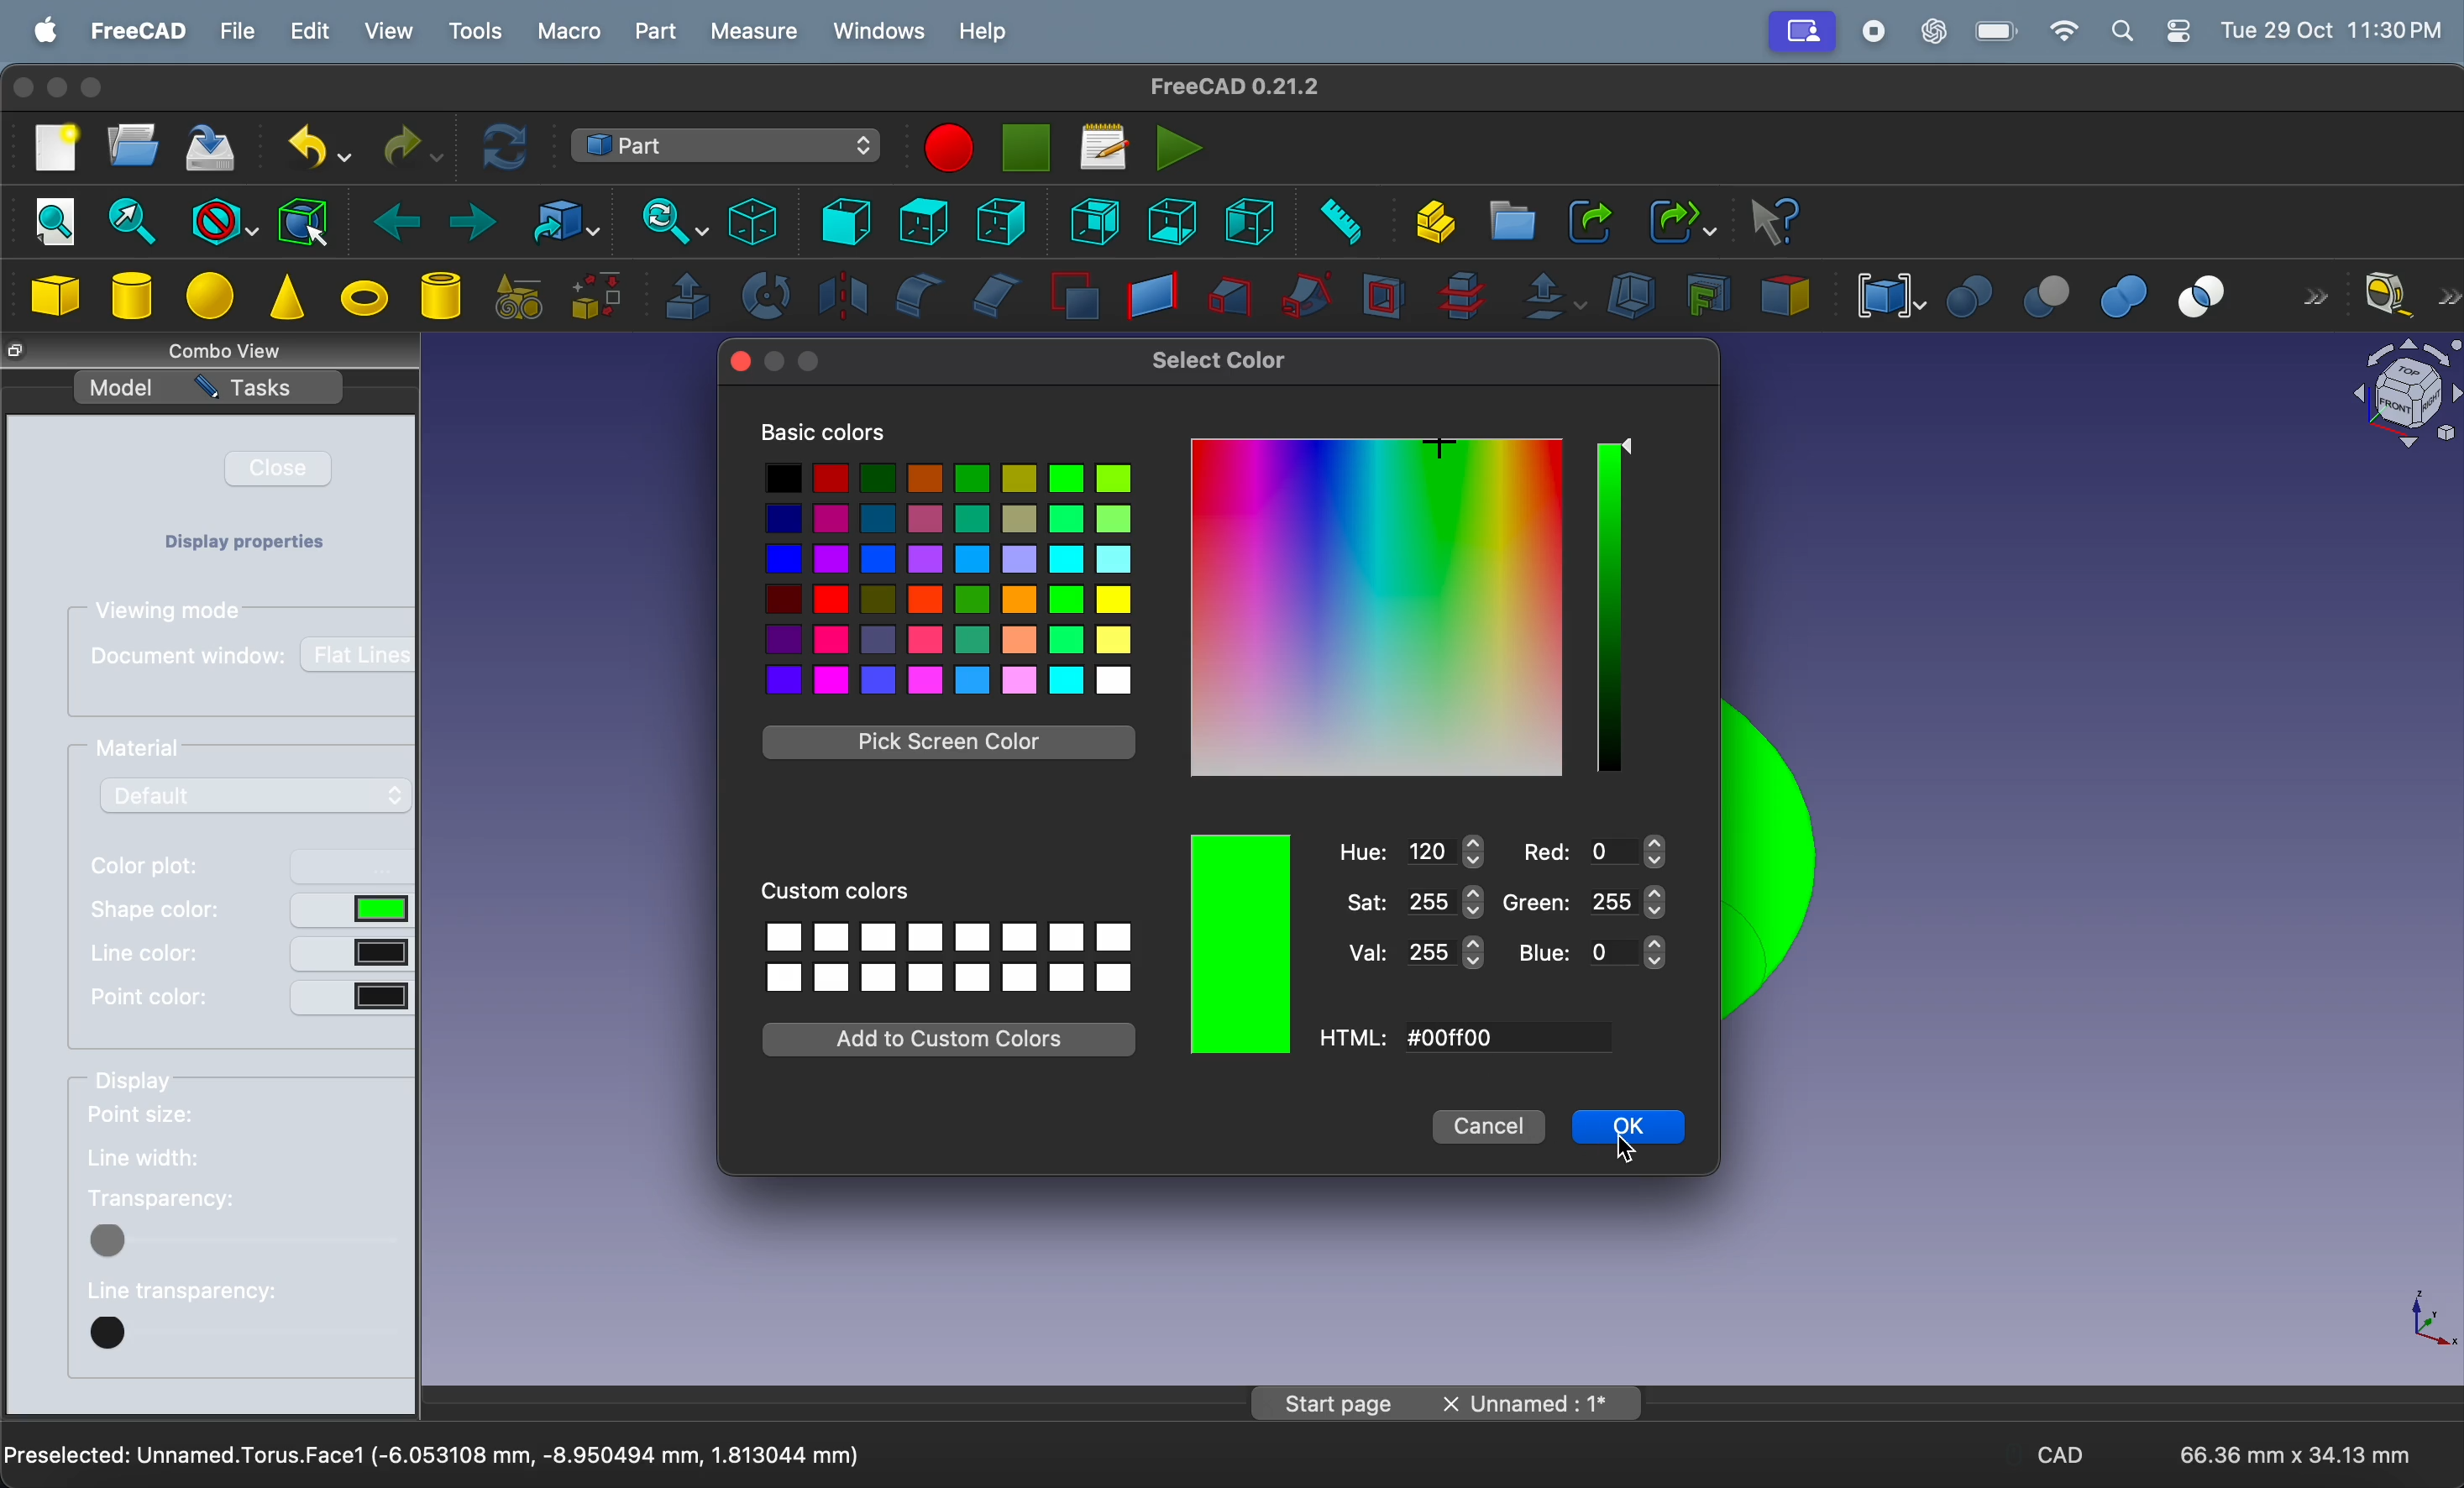  Describe the element at coordinates (218, 217) in the screenshot. I see `block` at that location.